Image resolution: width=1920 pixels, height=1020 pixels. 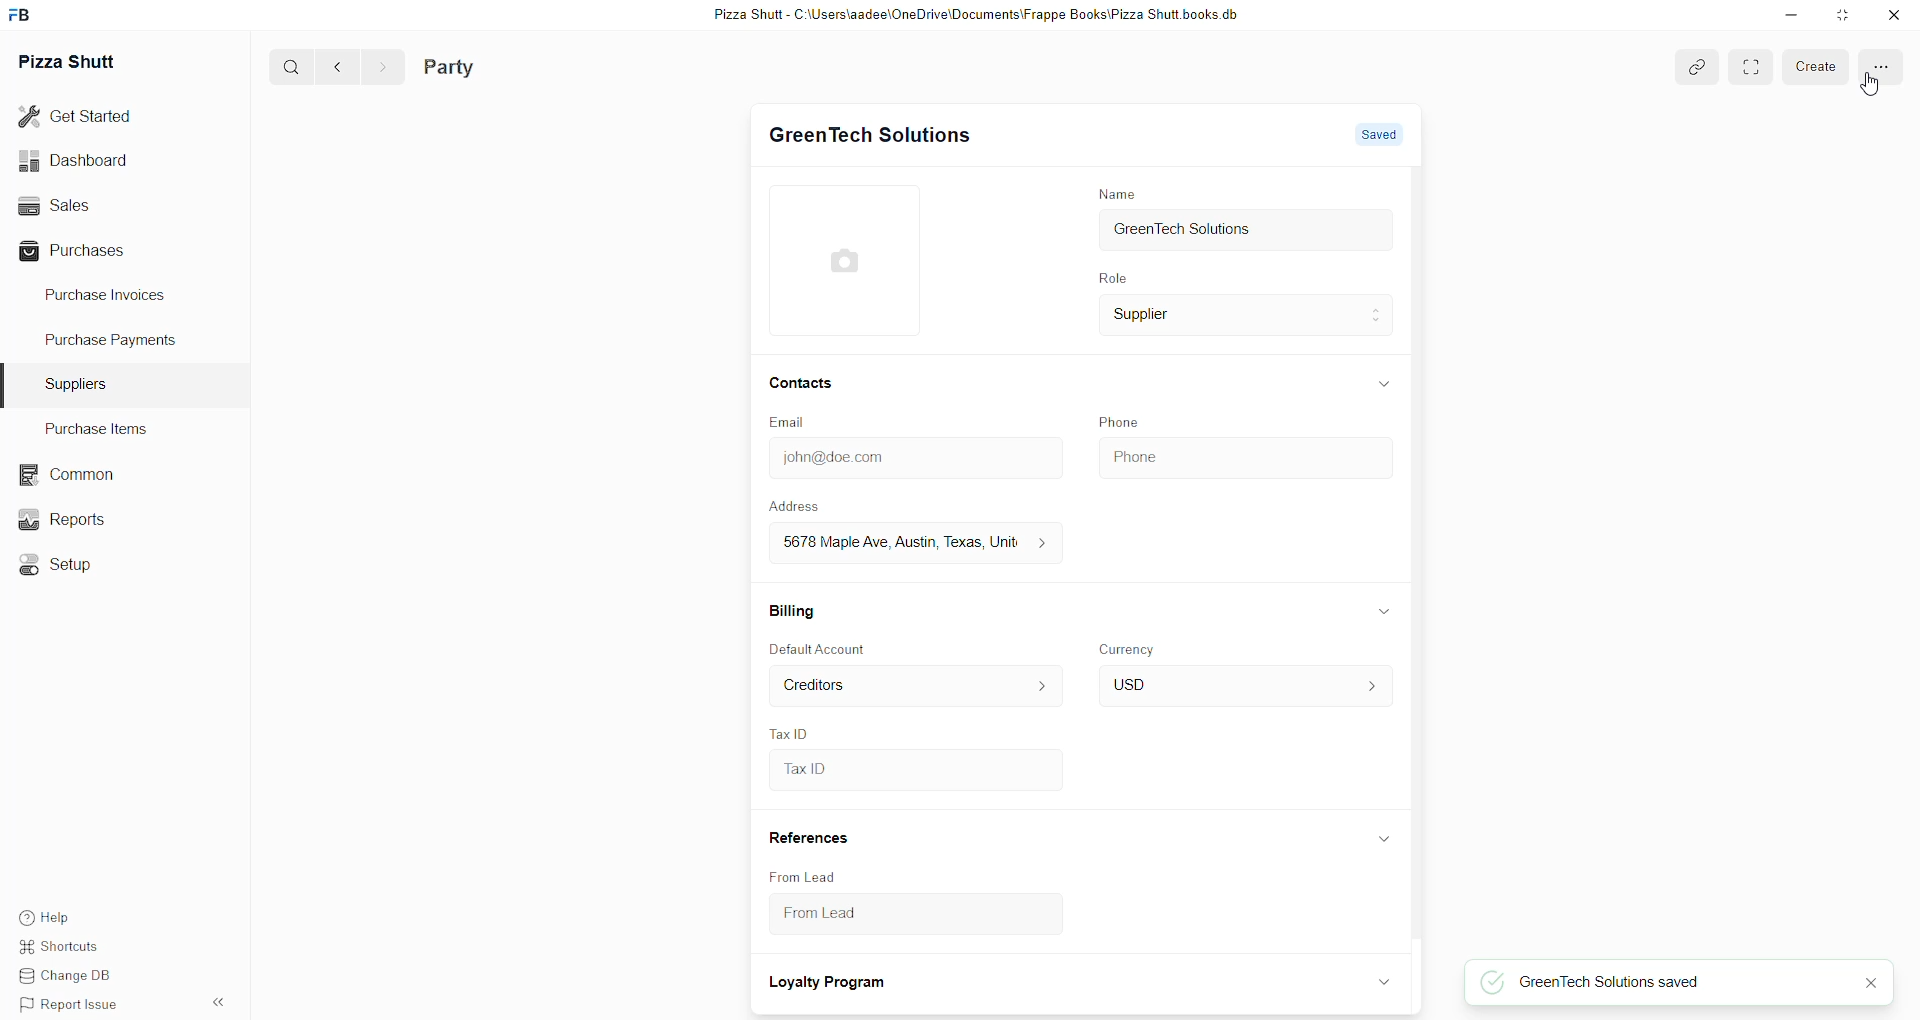 What do you see at coordinates (1694, 65) in the screenshot?
I see `link` at bounding box center [1694, 65].